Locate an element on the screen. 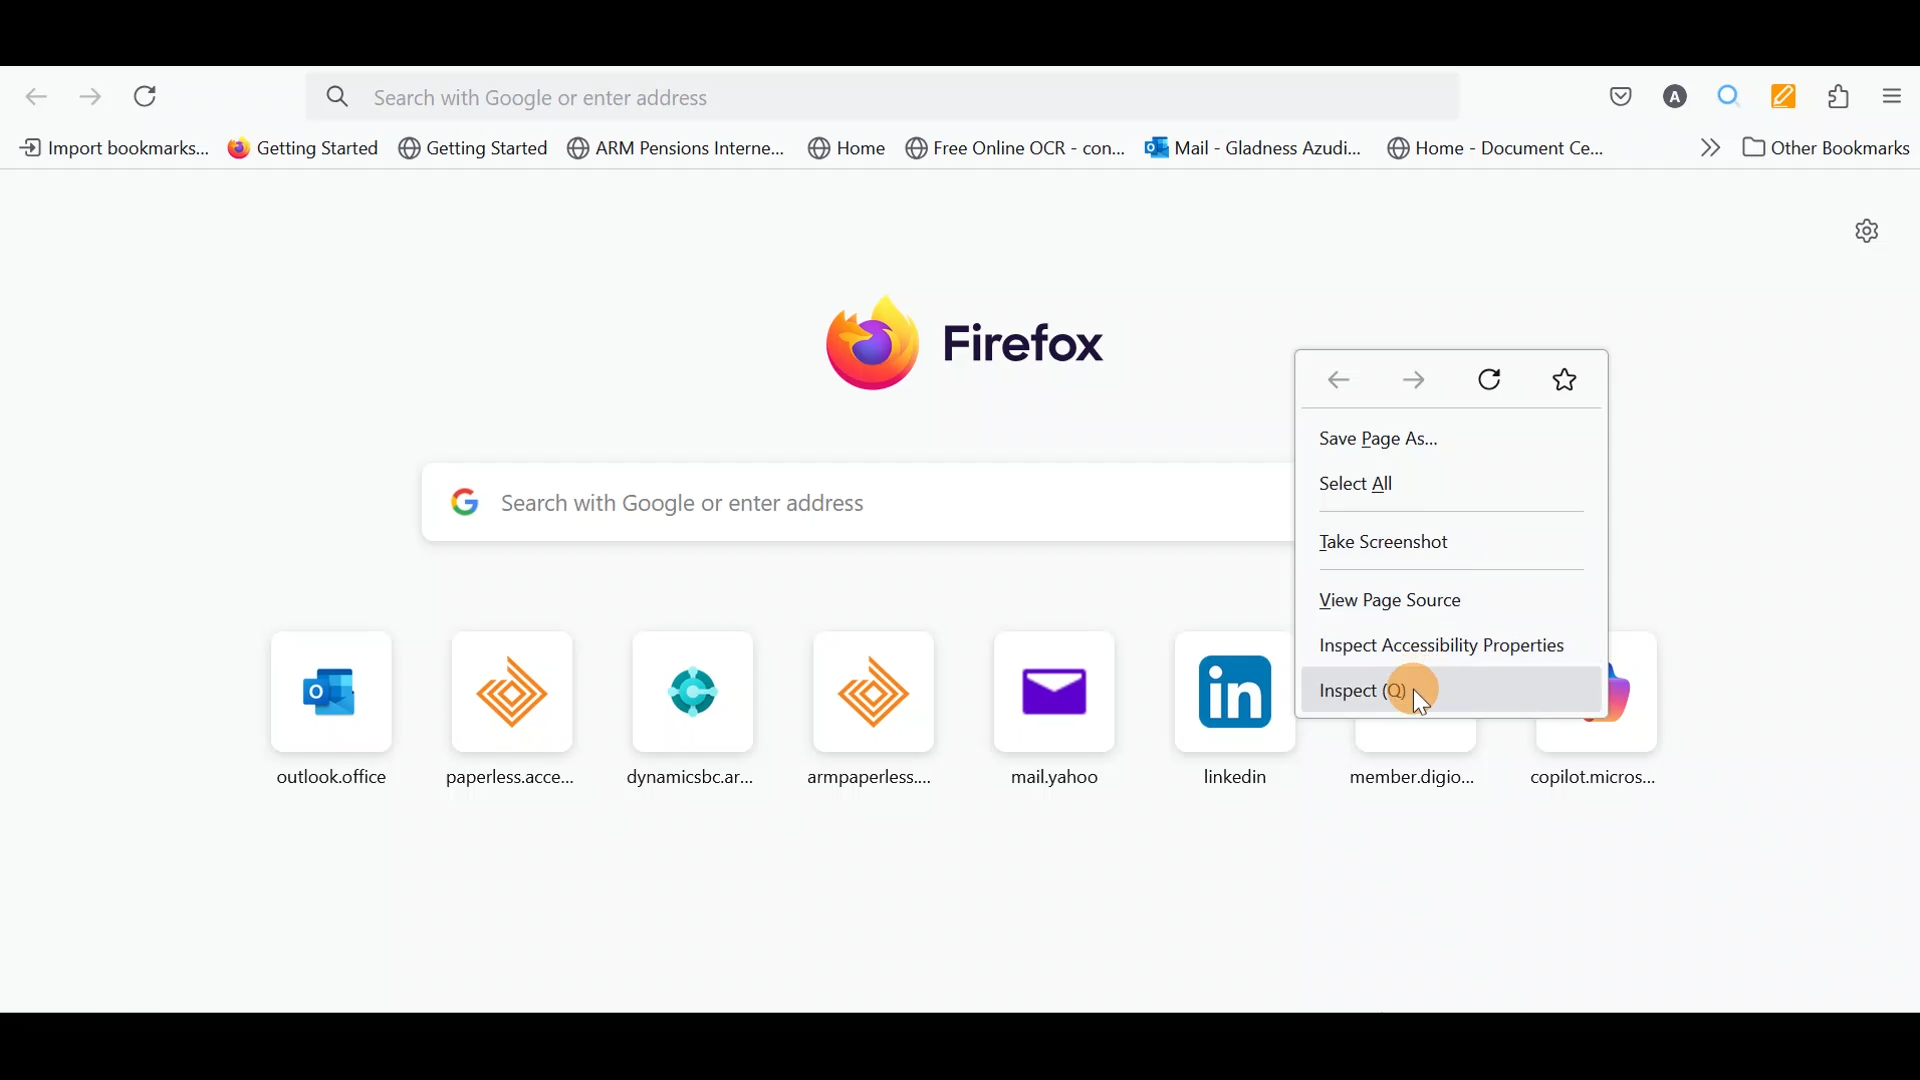 The width and height of the screenshot is (1920, 1080). Bookmark 7 is located at coordinates (1256, 146).